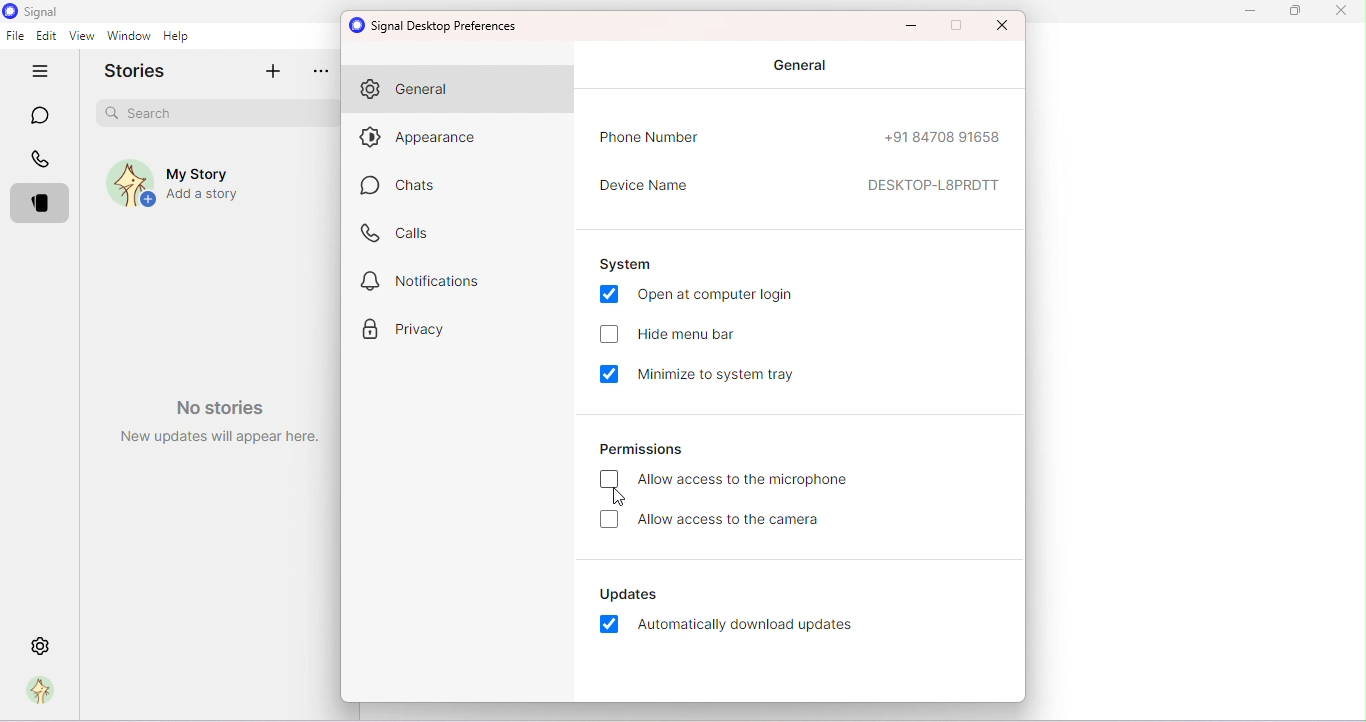 This screenshot has width=1366, height=722. What do you see at coordinates (734, 627) in the screenshot?
I see `Automatically download updates` at bounding box center [734, 627].